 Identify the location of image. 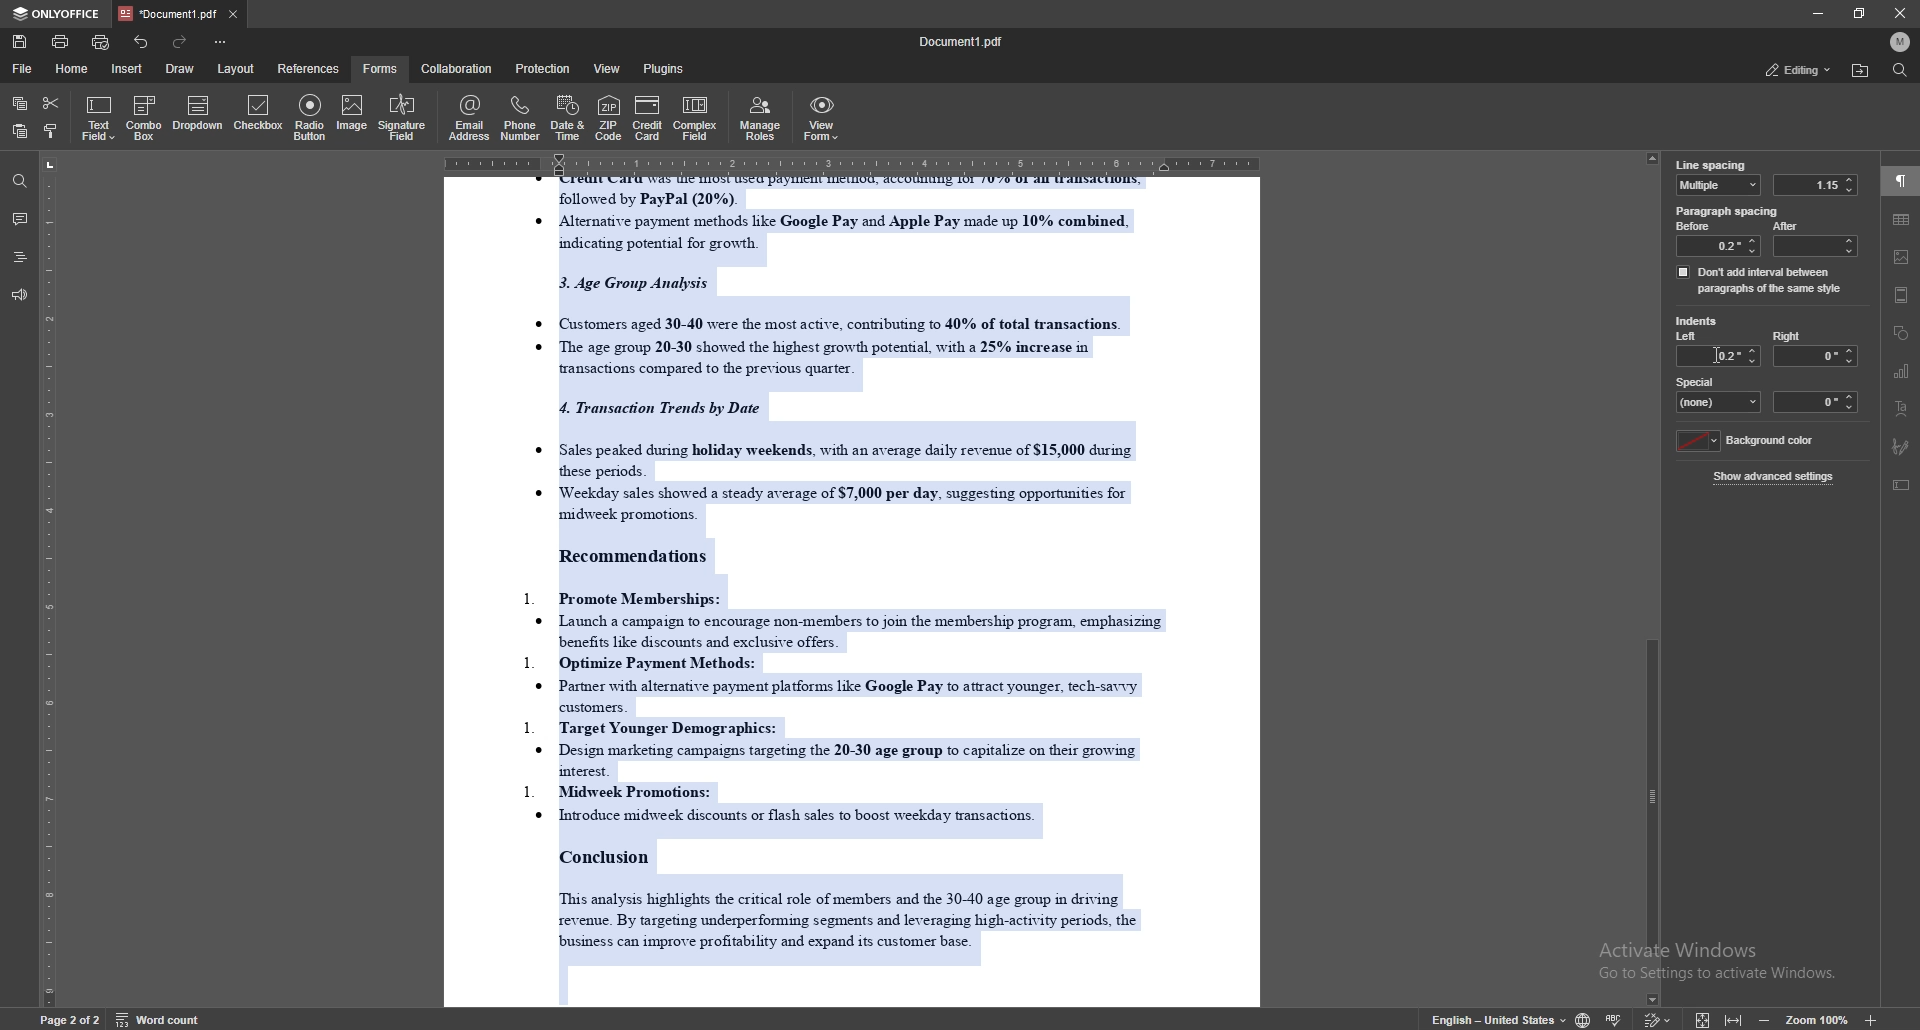
(350, 115).